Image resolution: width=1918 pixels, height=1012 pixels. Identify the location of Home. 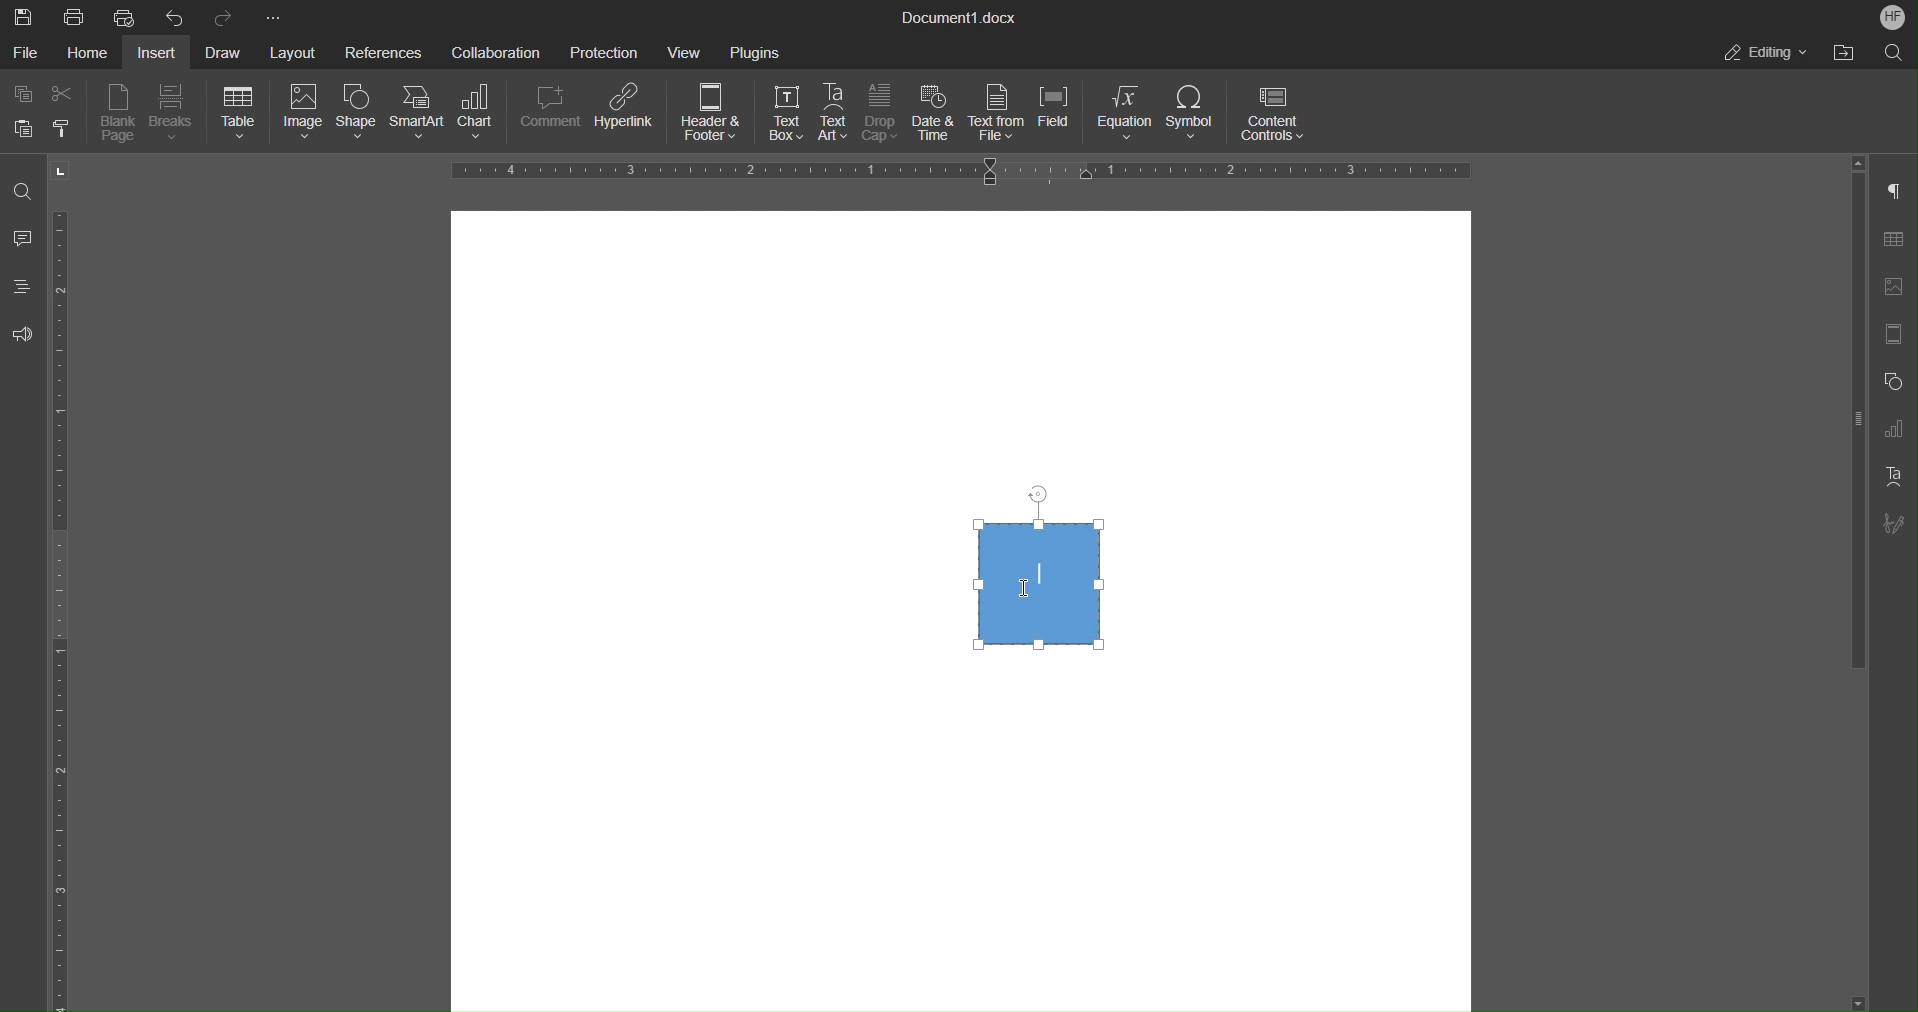
(92, 53).